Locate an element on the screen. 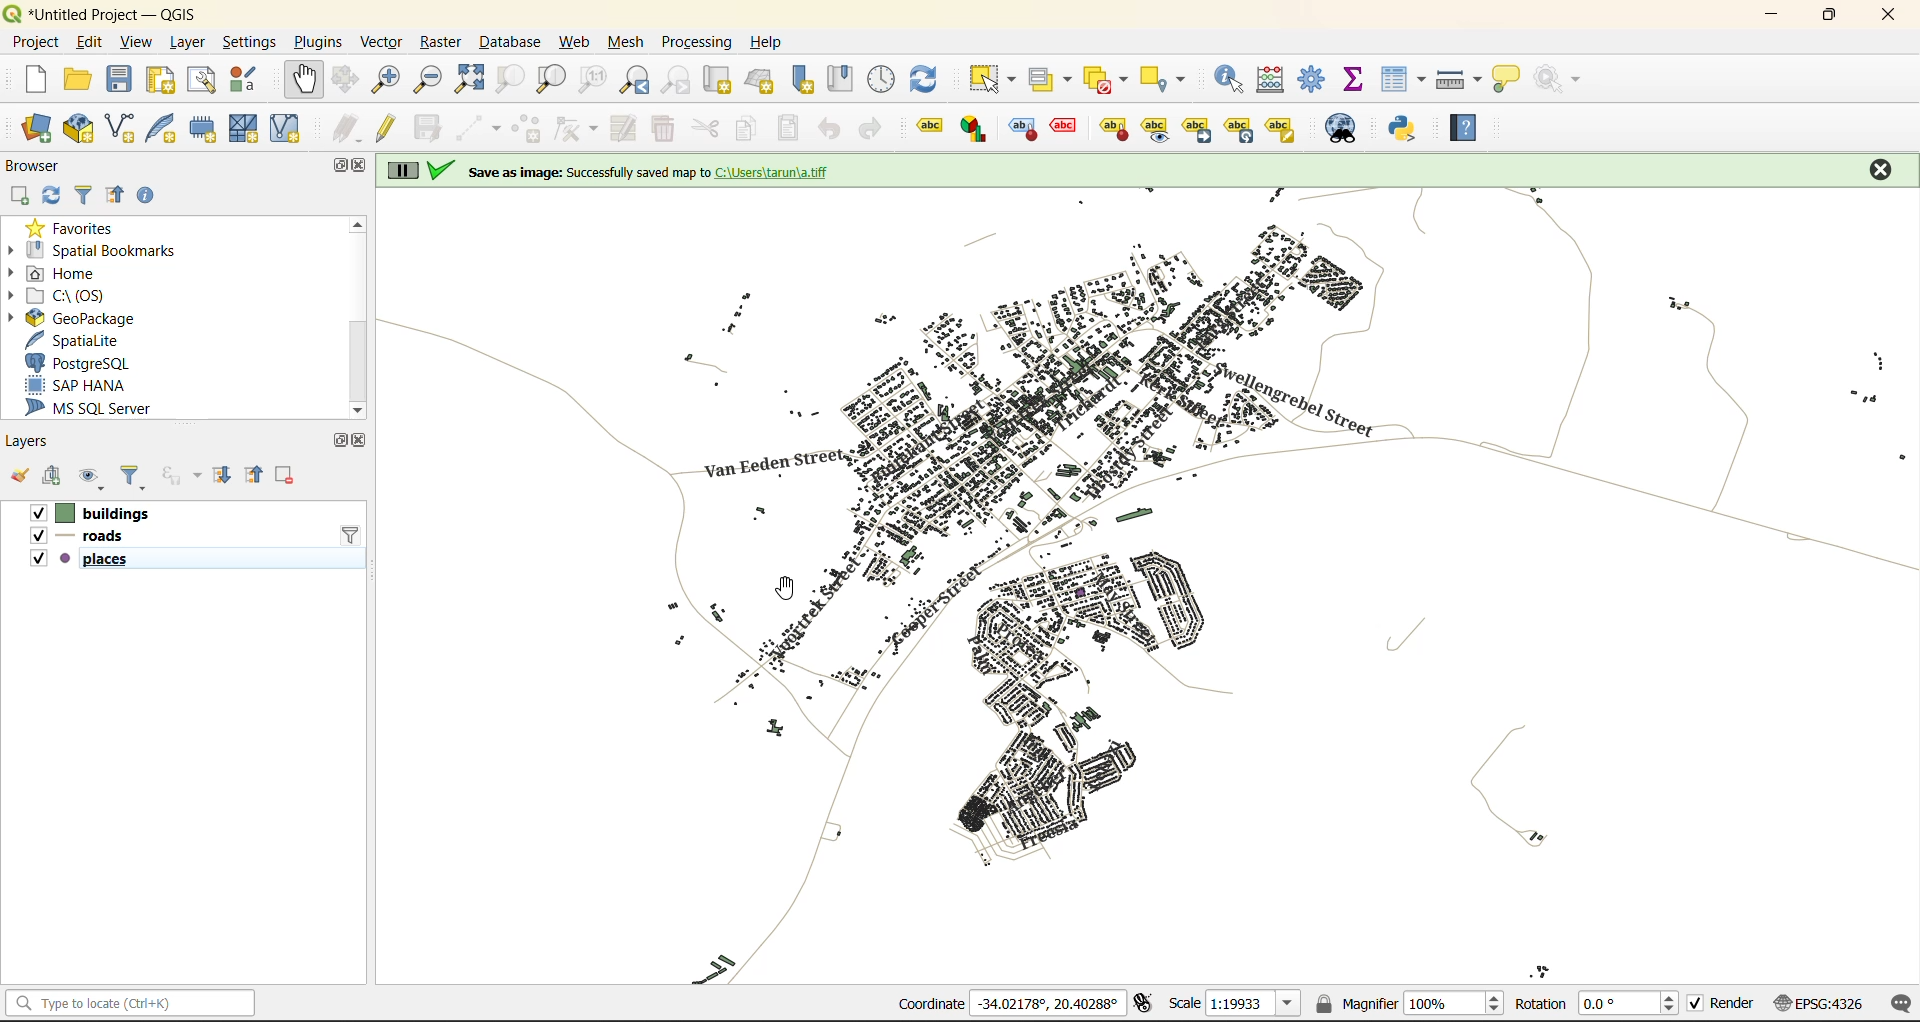  settings is located at coordinates (251, 43).